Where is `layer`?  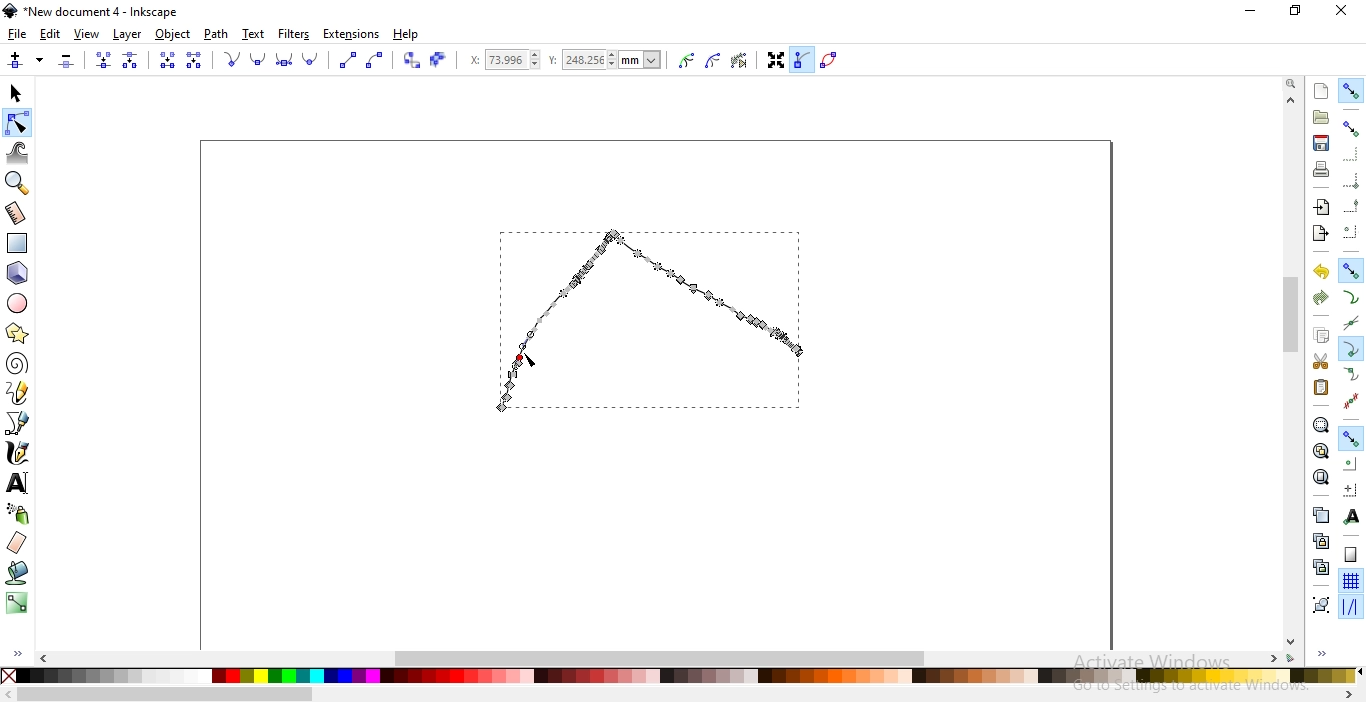 layer is located at coordinates (128, 35).